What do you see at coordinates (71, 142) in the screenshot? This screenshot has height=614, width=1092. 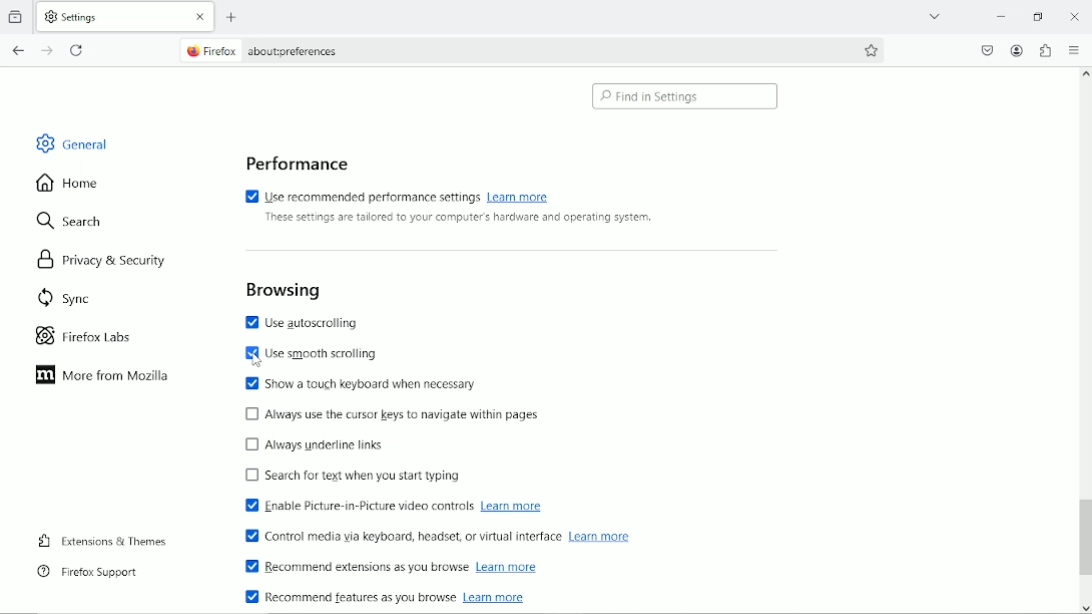 I see `general` at bounding box center [71, 142].